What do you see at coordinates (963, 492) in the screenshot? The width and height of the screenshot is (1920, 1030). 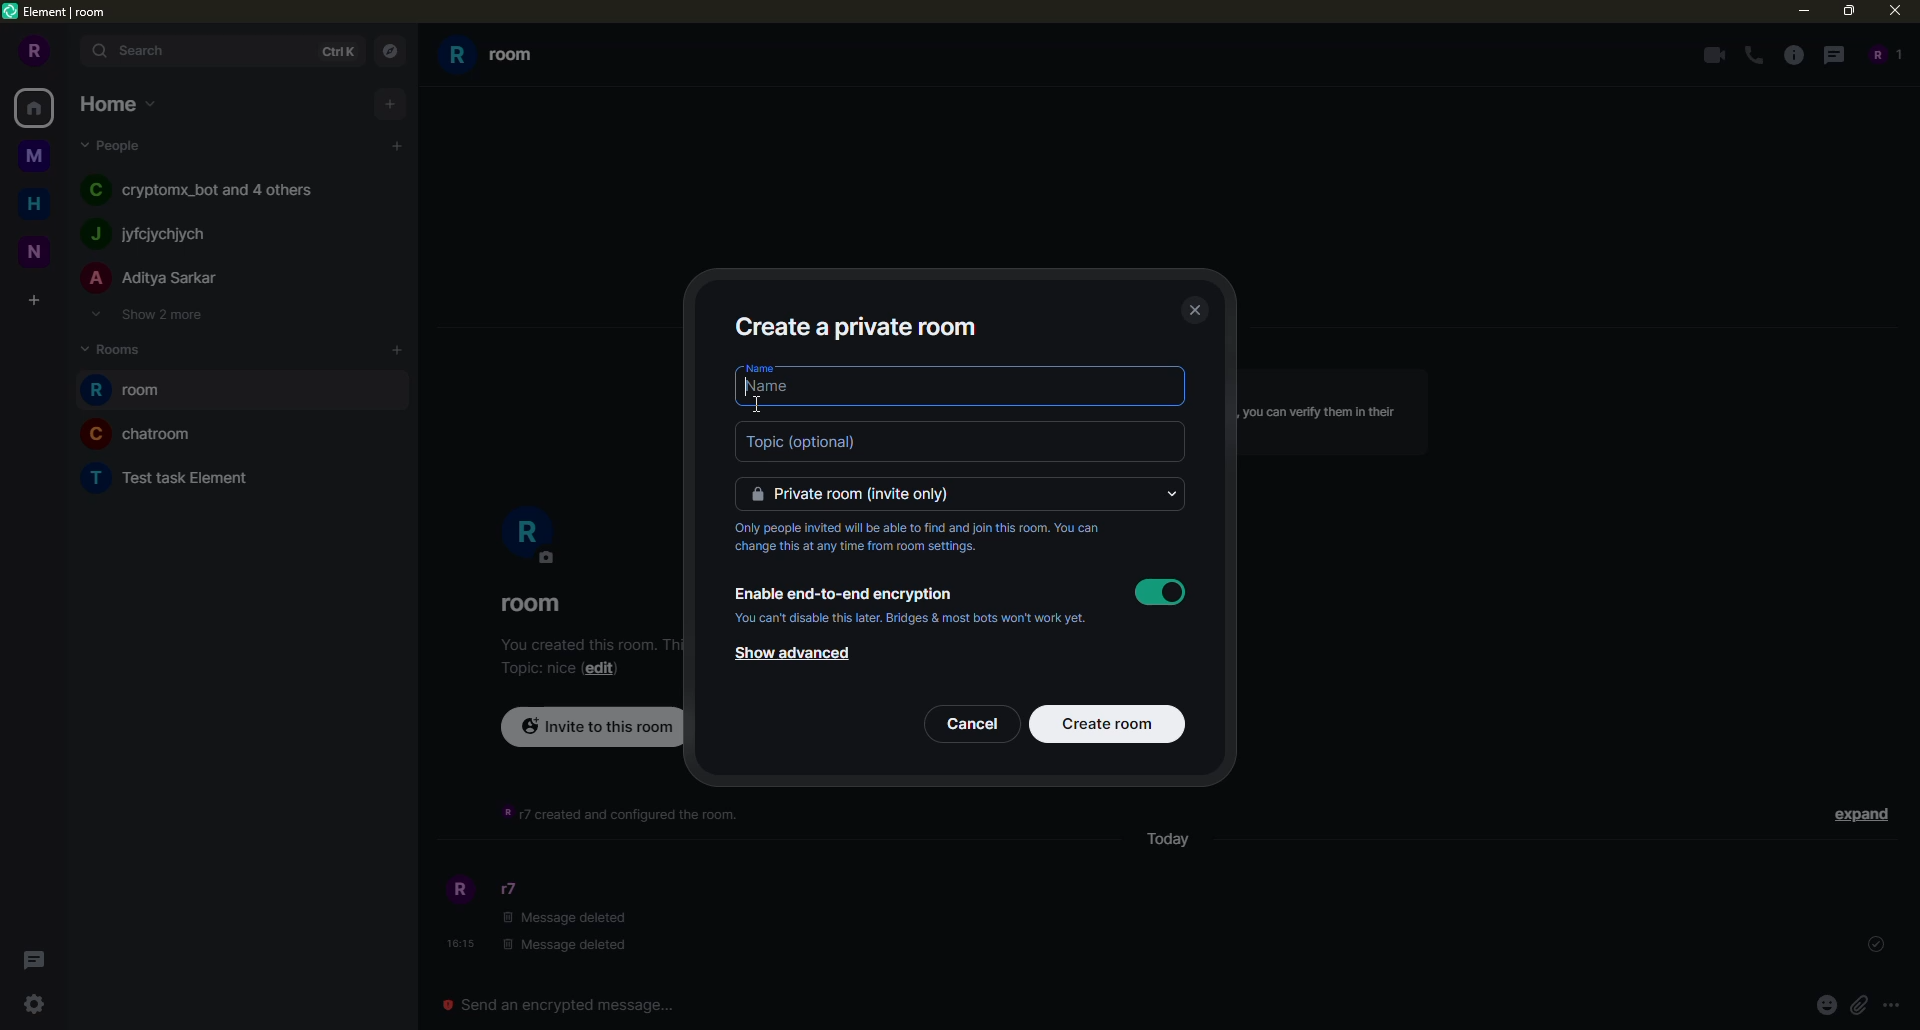 I see `private room invite only` at bounding box center [963, 492].